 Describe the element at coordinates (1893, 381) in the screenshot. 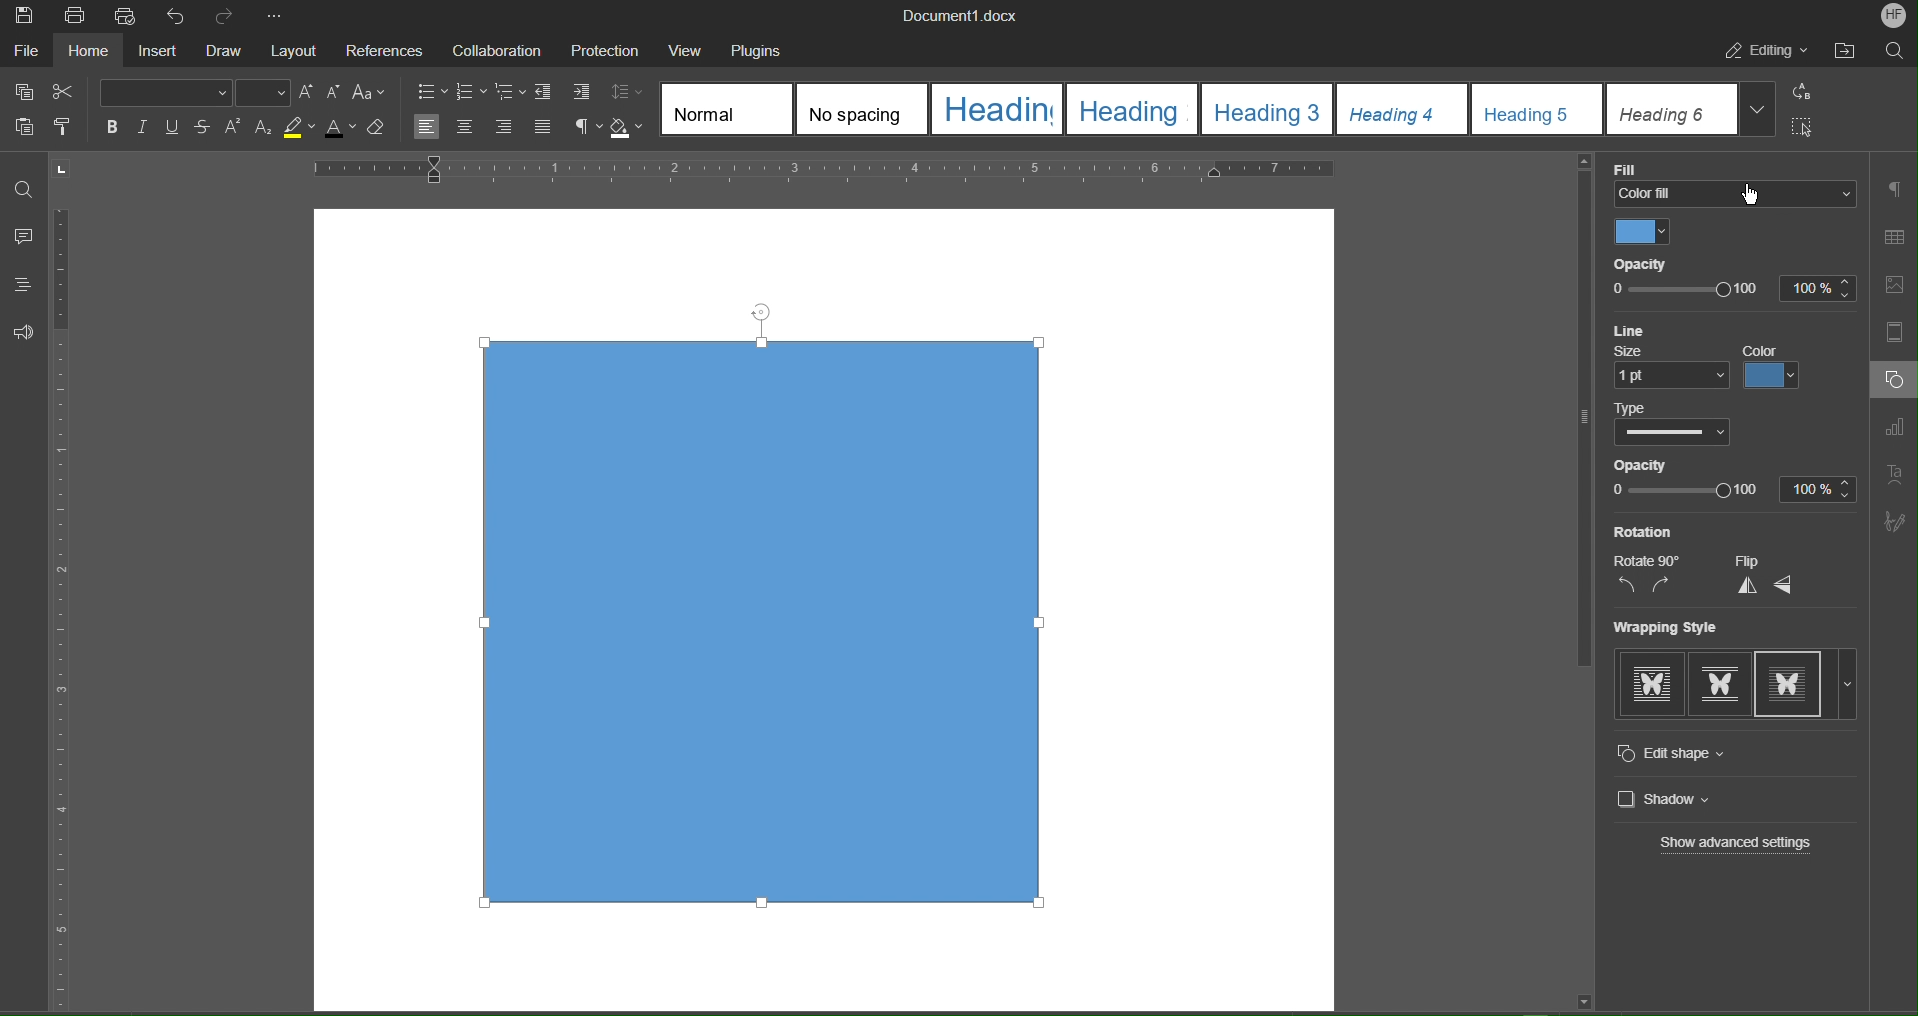

I see `Shape Settings` at that location.